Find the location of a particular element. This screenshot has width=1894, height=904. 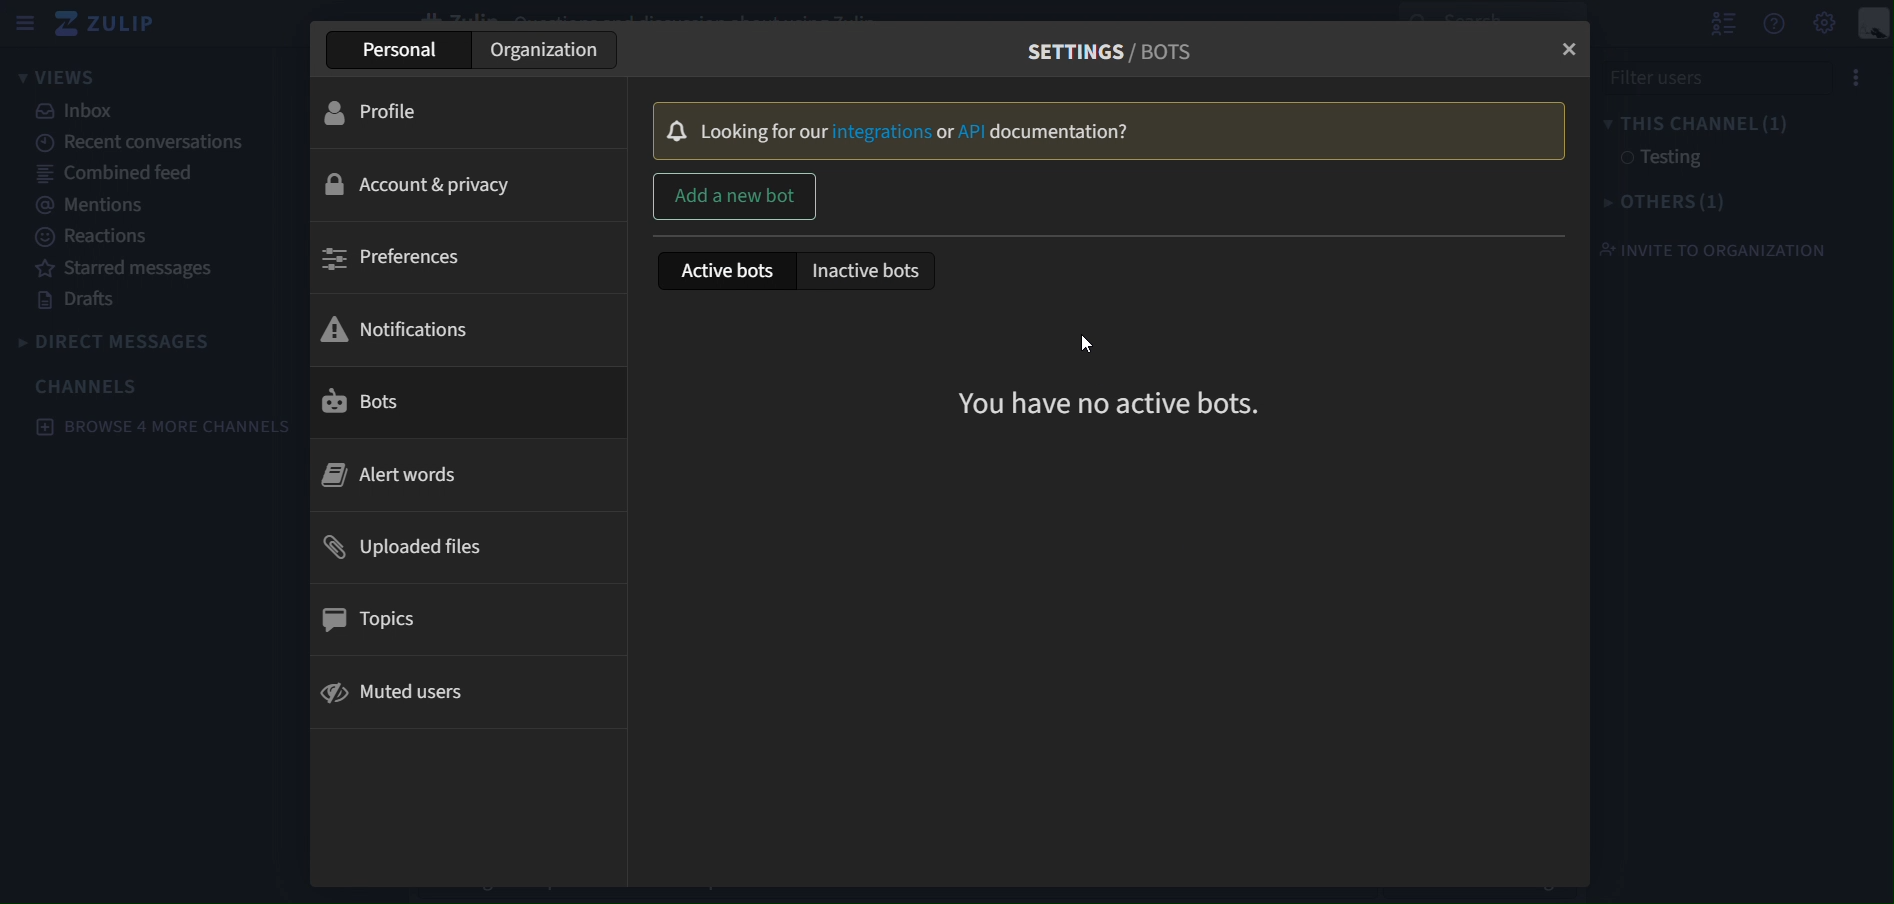

mentions is located at coordinates (88, 205).